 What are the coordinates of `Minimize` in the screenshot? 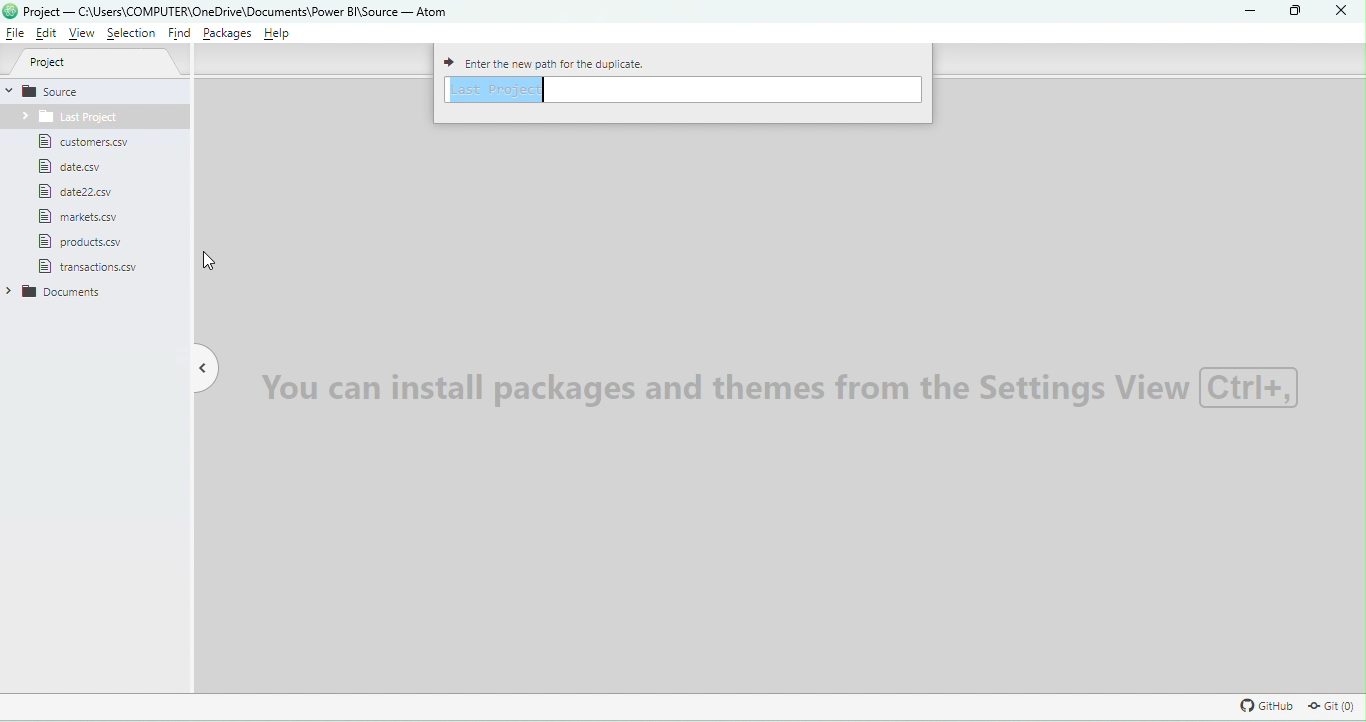 It's located at (1255, 12).